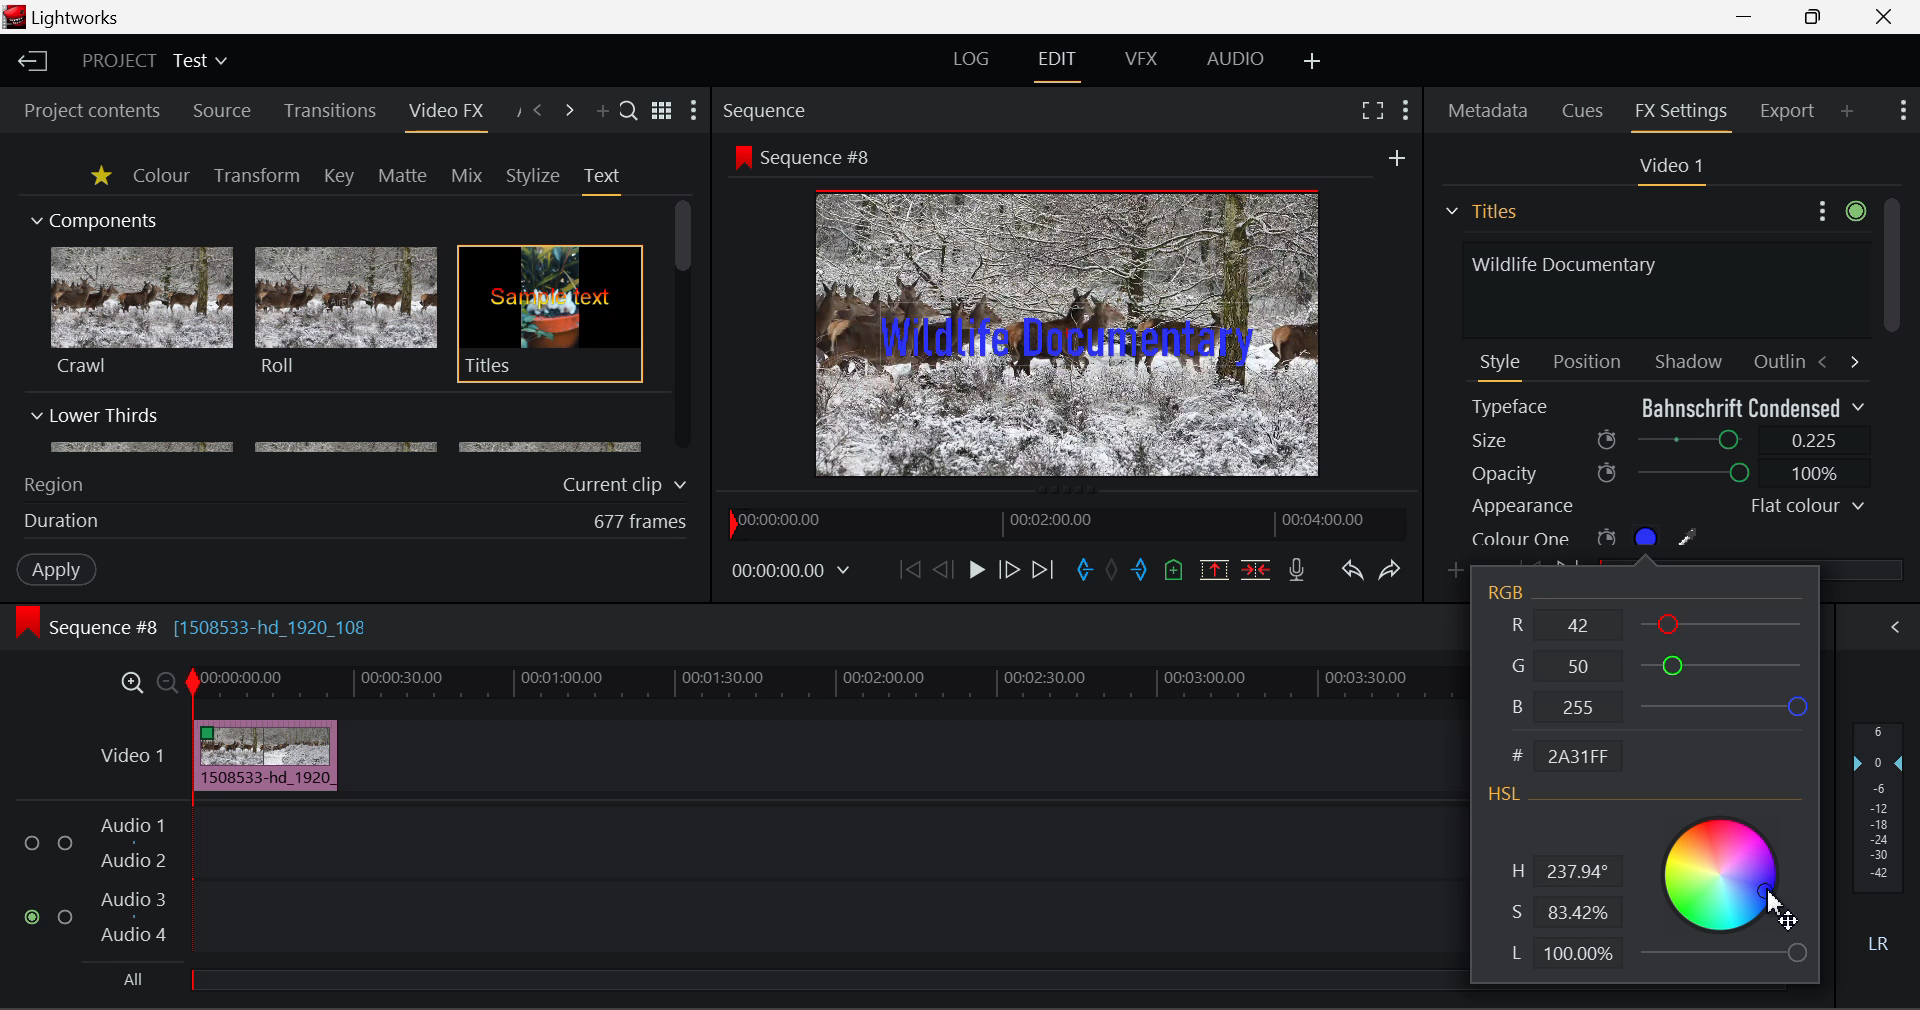 This screenshot has height=1010, width=1920. Describe the element at coordinates (550, 315) in the screenshot. I see `Titles` at that location.